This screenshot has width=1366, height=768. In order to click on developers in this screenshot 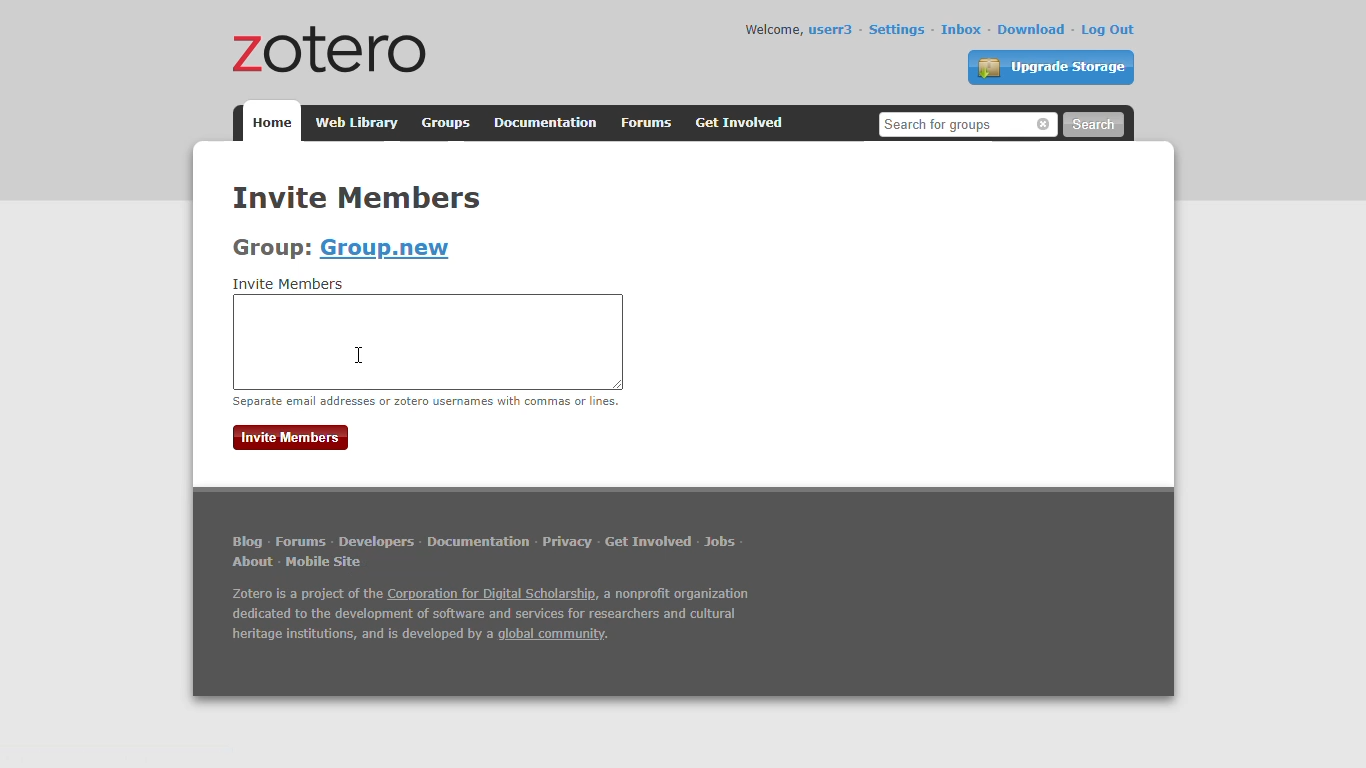, I will do `click(376, 541)`.